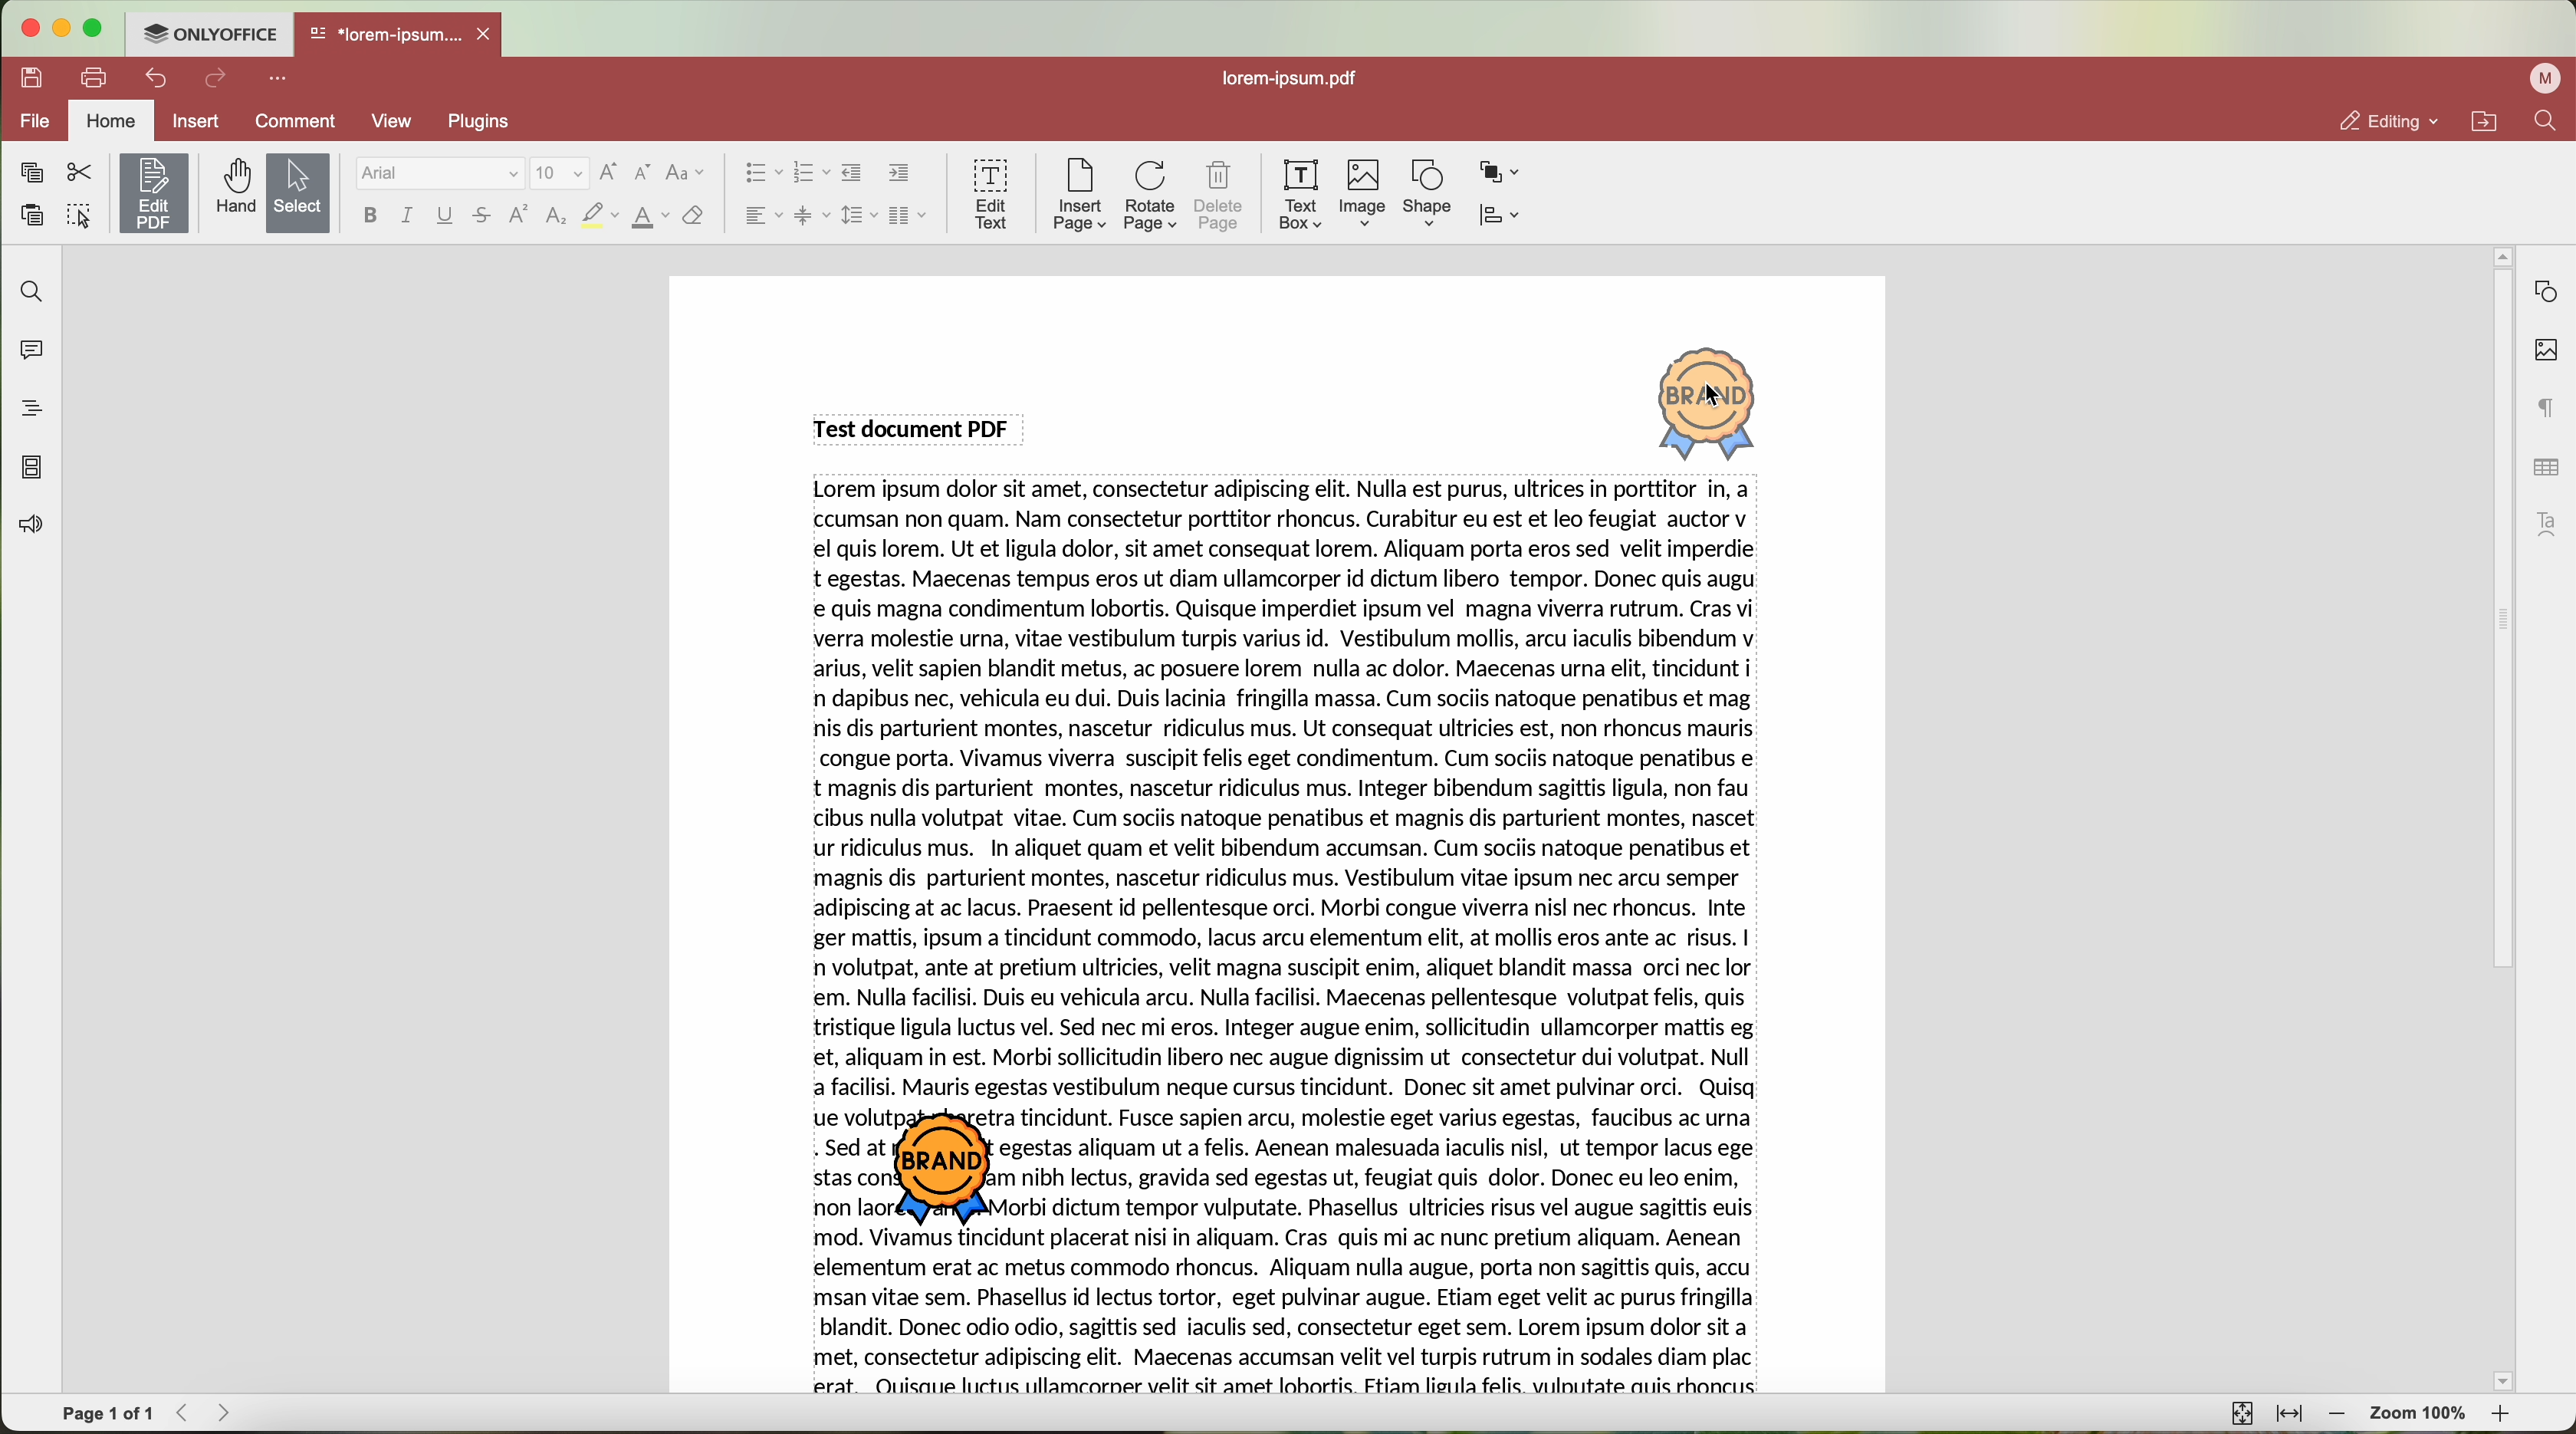  I want to click on fit to page, so click(2239, 1412).